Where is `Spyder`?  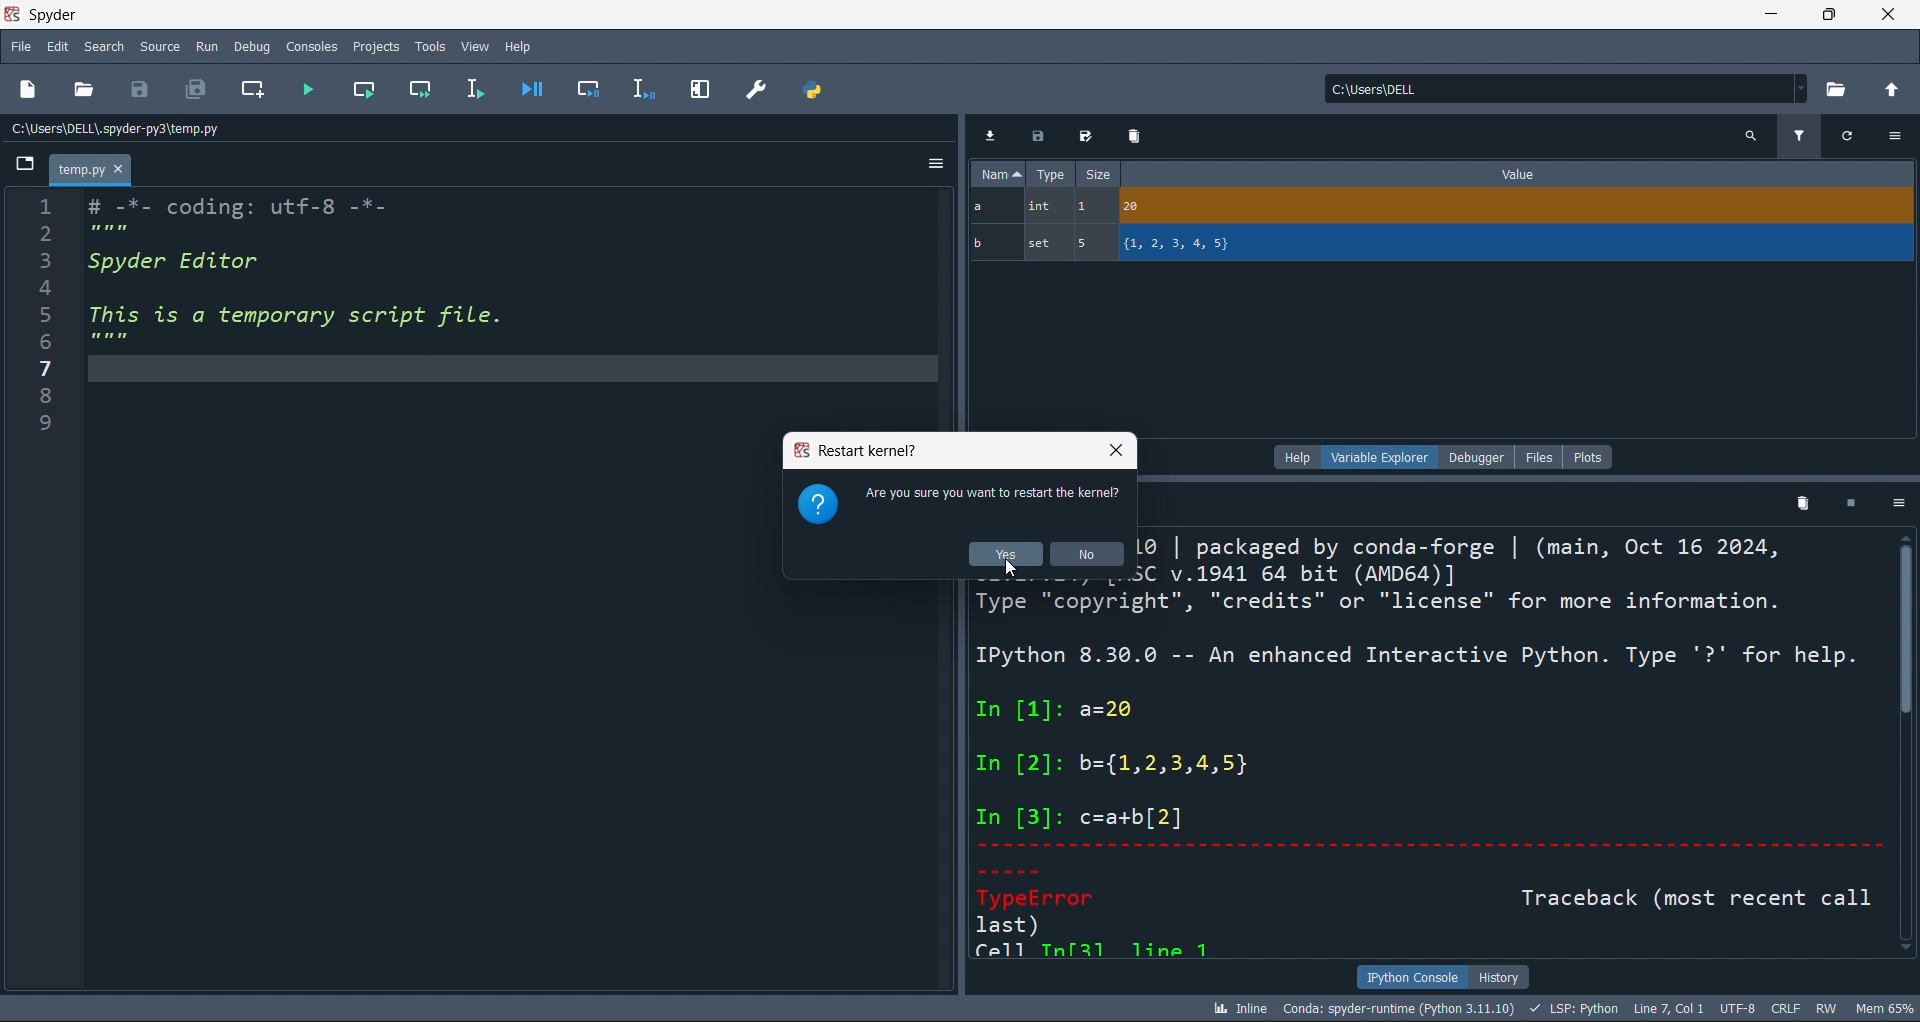 Spyder is located at coordinates (54, 14).